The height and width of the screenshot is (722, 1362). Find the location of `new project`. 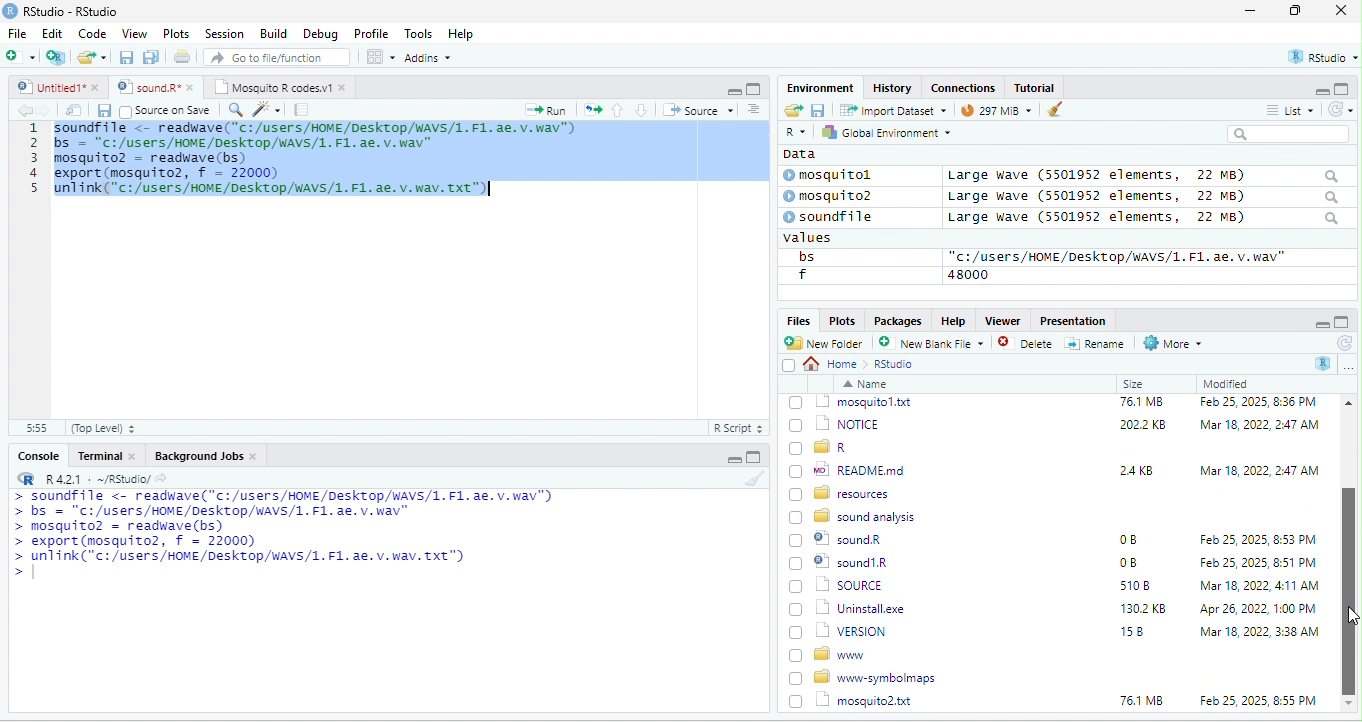

new project is located at coordinates (57, 57).